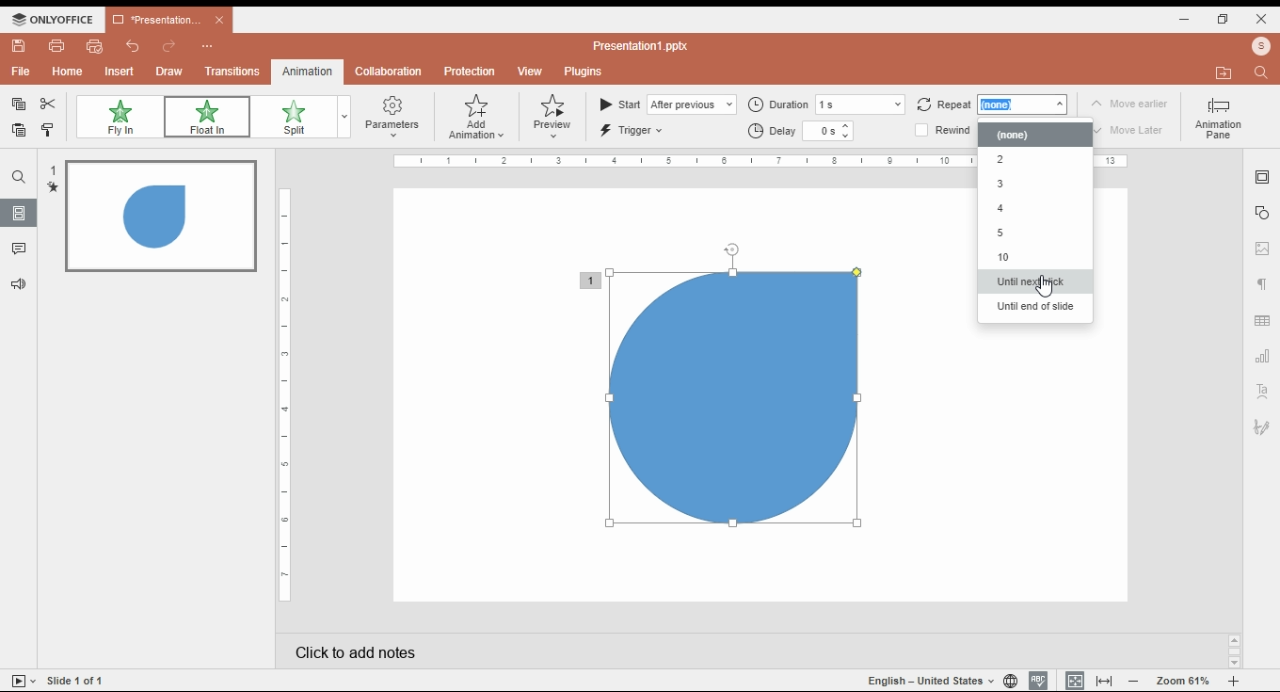 This screenshot has width=1280, height=692. Describe the element at coordinates (20, 129) in the screenshot. I see `paste` at that location.